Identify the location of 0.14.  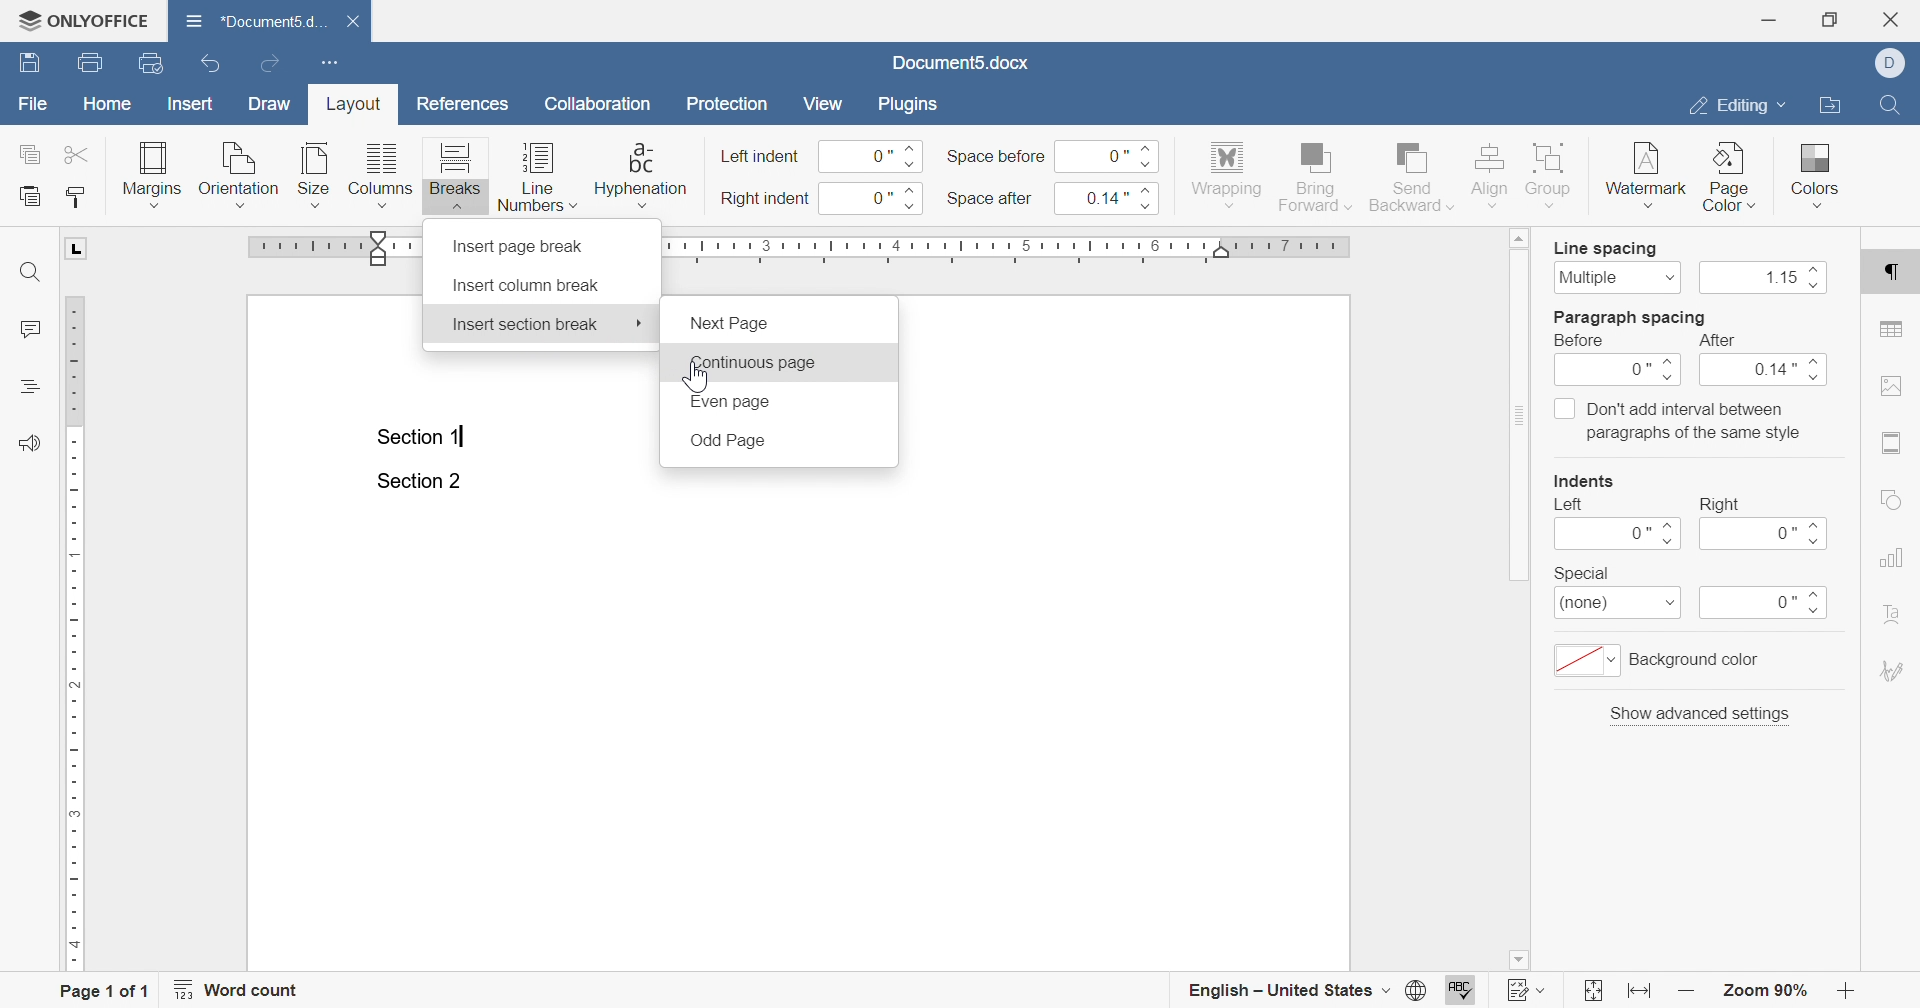
(1768, 372).